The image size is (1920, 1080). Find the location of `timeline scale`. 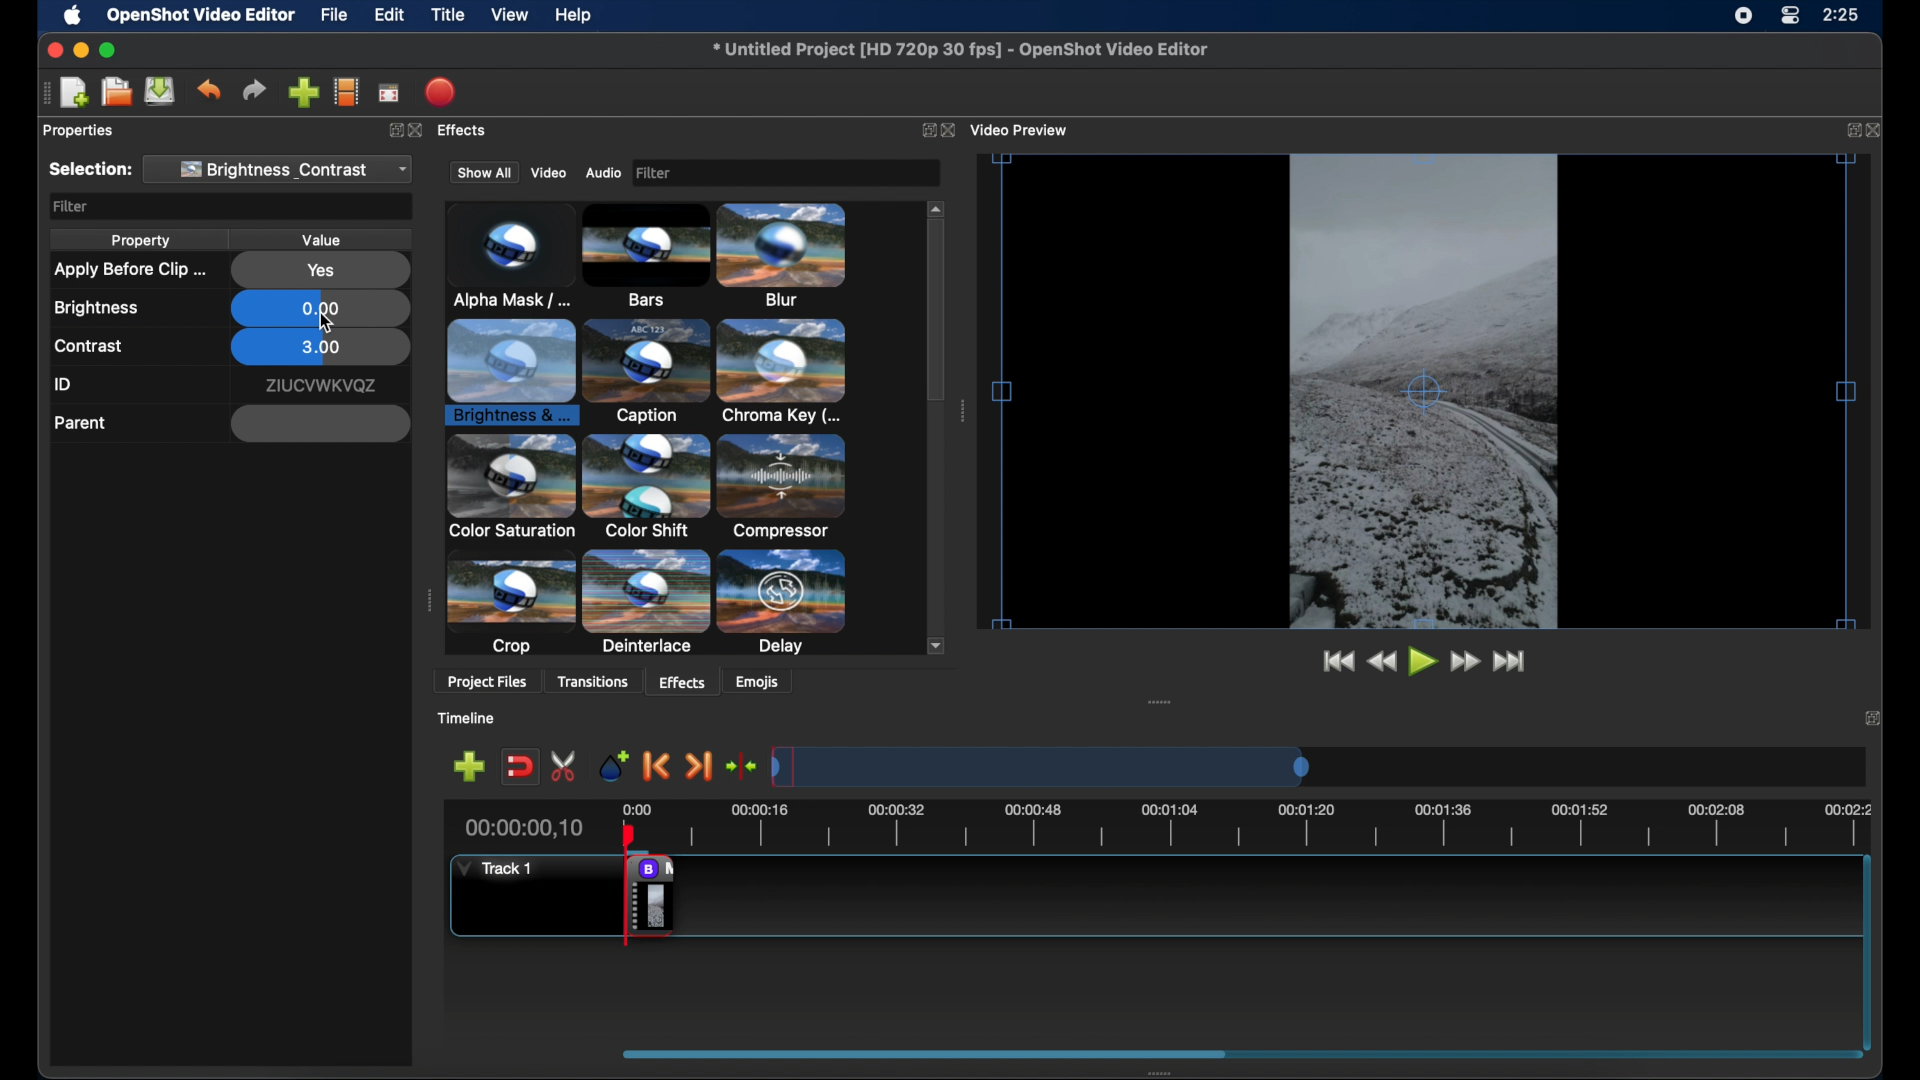

timeline scale is located at coordinates (1257, 764).